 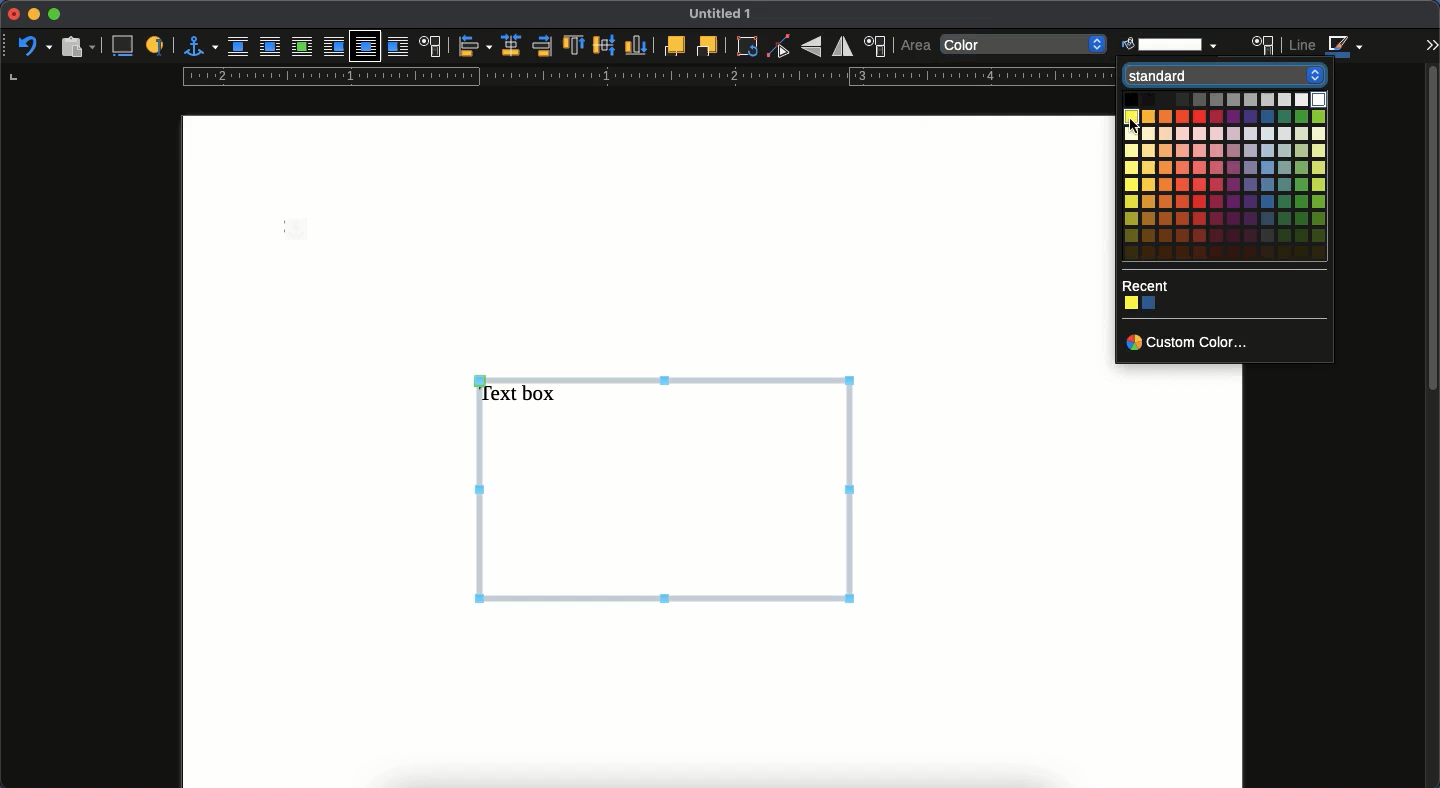 What do you see at coordinates (301, 48) in the screenshot?
I see `optimal` at bounding box center [301, 48].